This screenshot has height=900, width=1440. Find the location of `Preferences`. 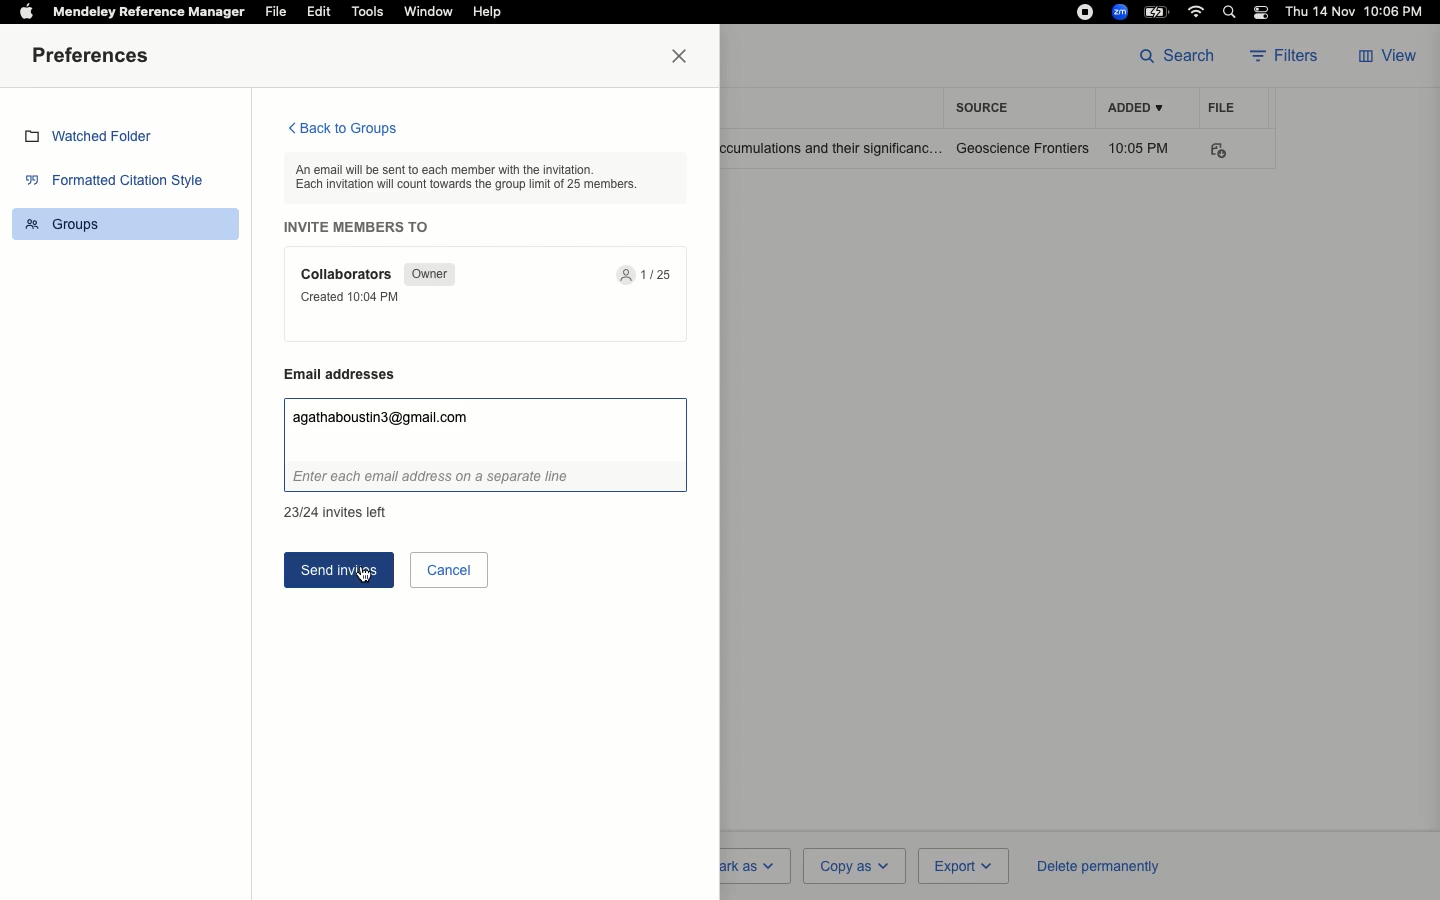

Preferences is located at coordinates (95, 57).